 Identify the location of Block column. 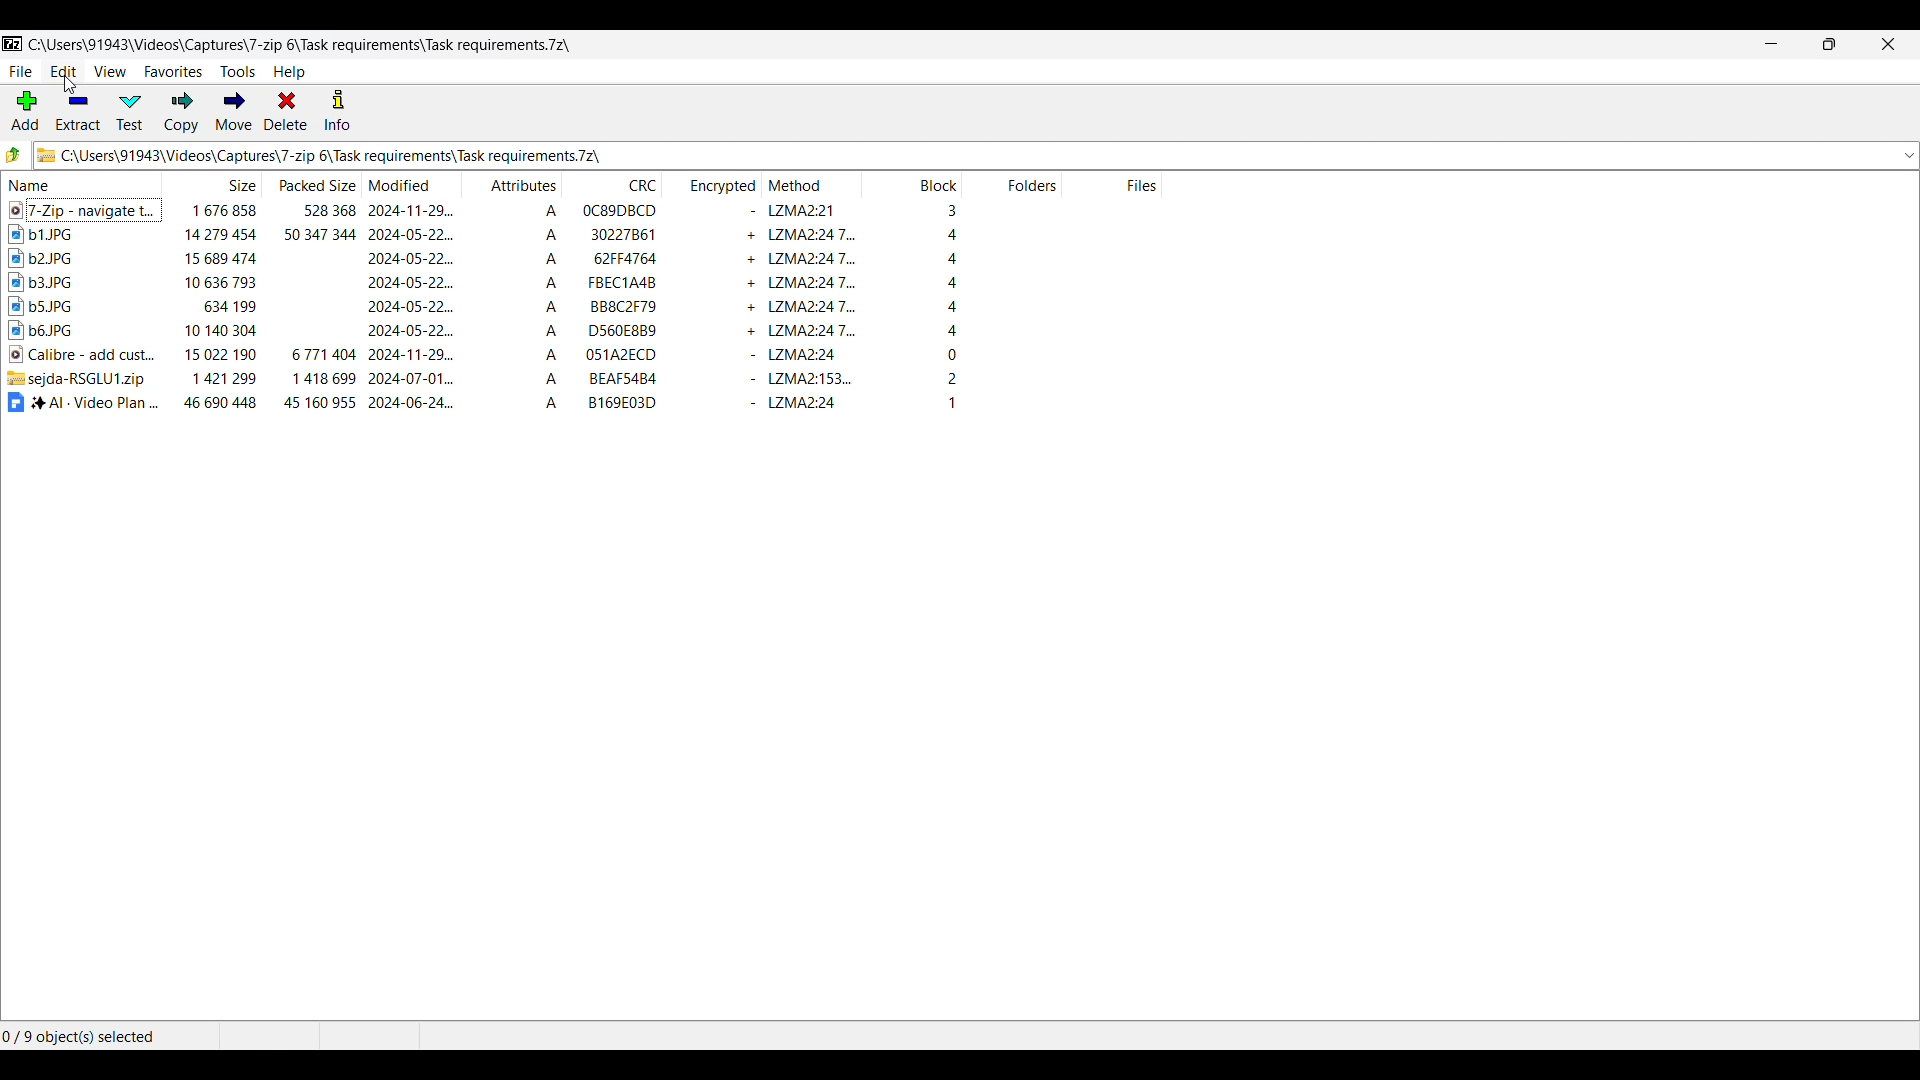
(914, 183).